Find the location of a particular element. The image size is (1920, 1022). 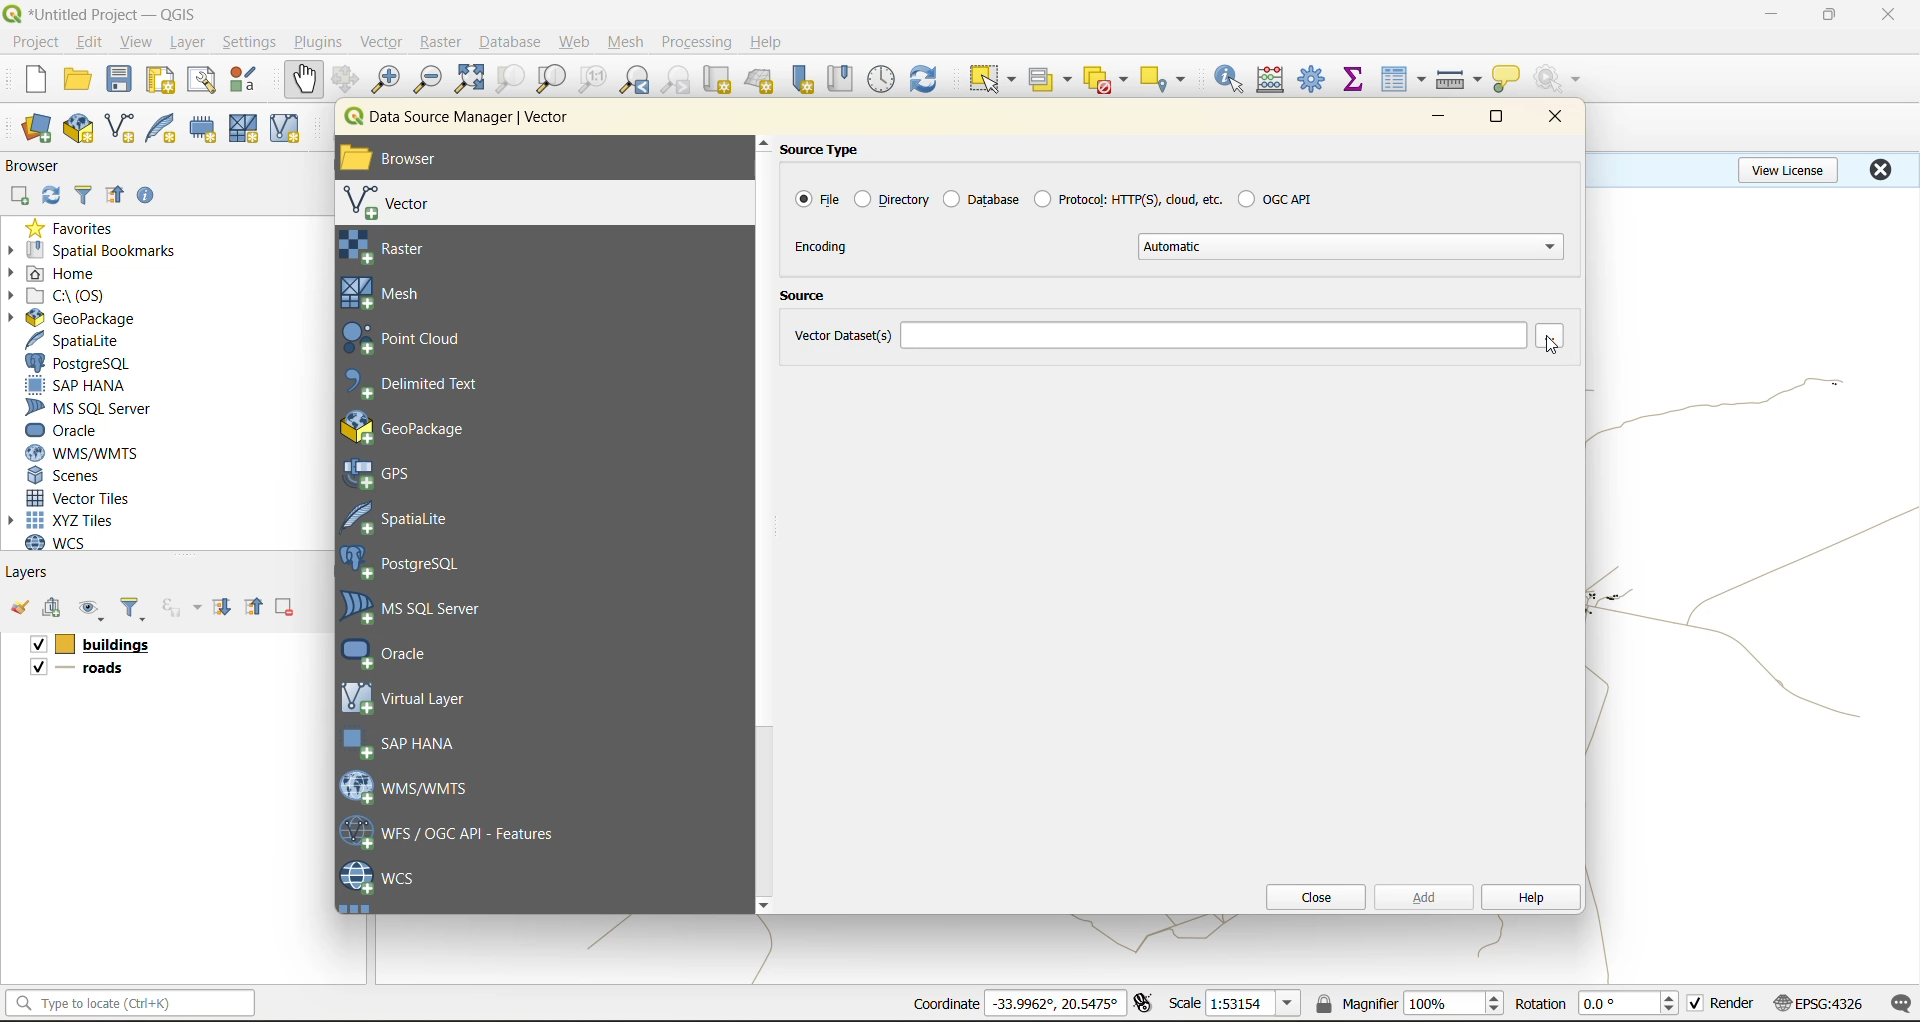

new geopackage layer is located at coordinates (79, 130).